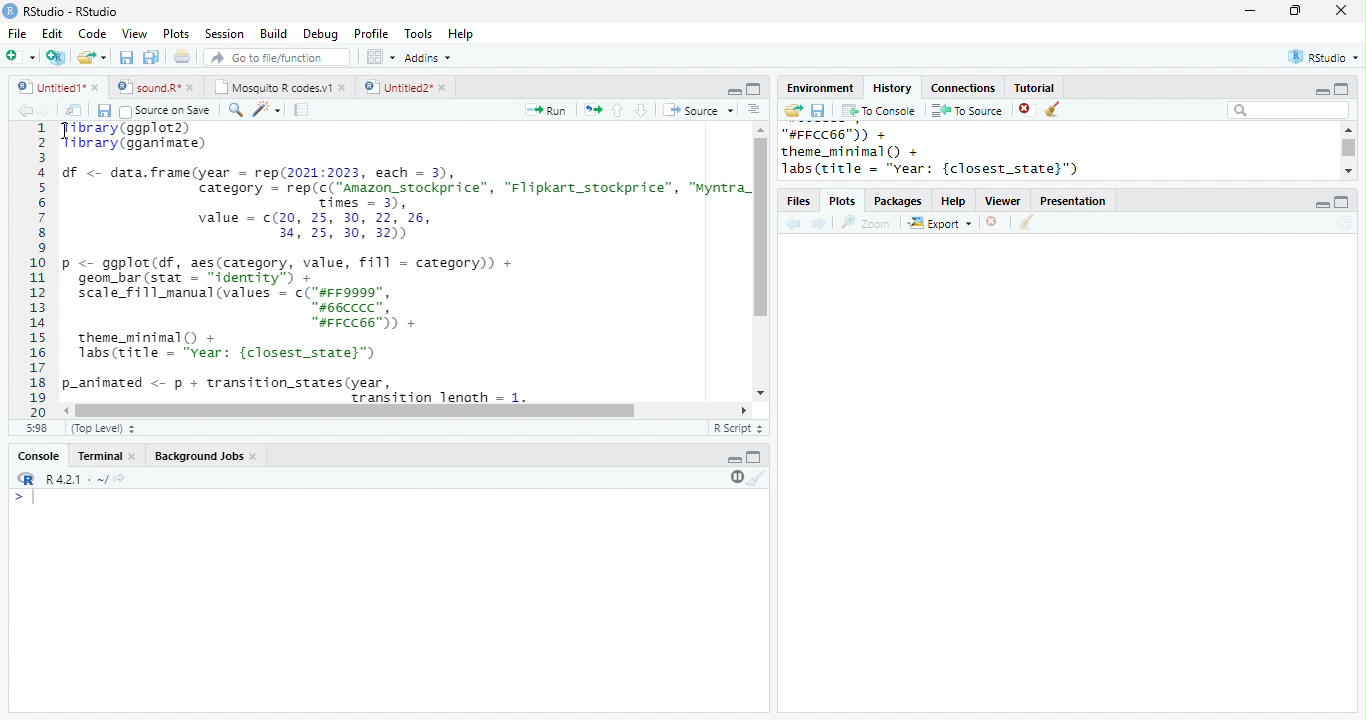 The image size is (1366, 720). I want to click on Packages, so click(899, 201).